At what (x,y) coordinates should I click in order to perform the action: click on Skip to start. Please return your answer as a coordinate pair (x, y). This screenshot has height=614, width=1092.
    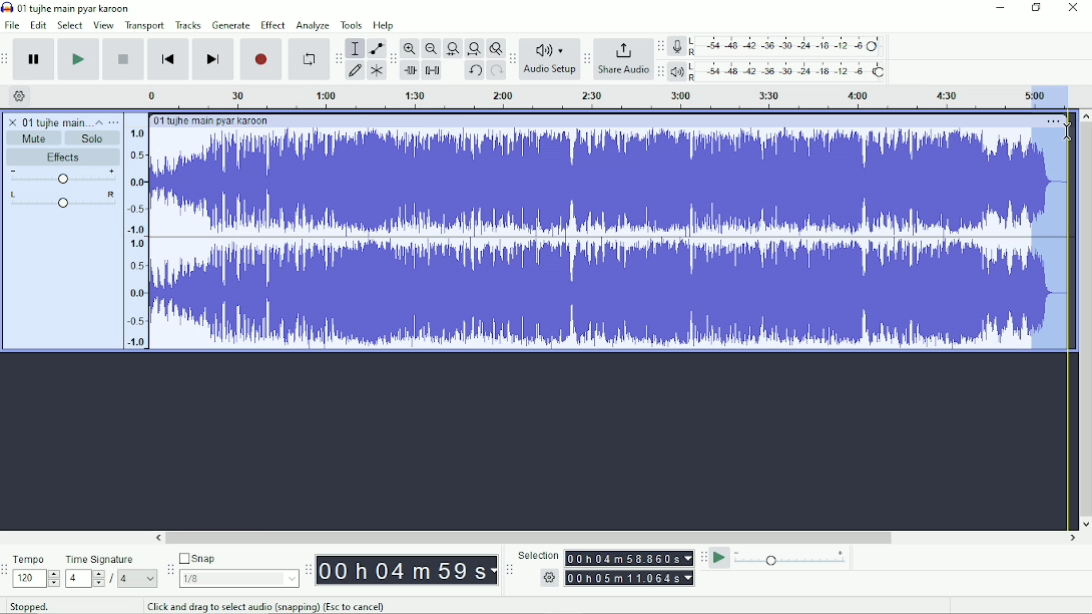
    Looking at the image, I should click on (168, 60).